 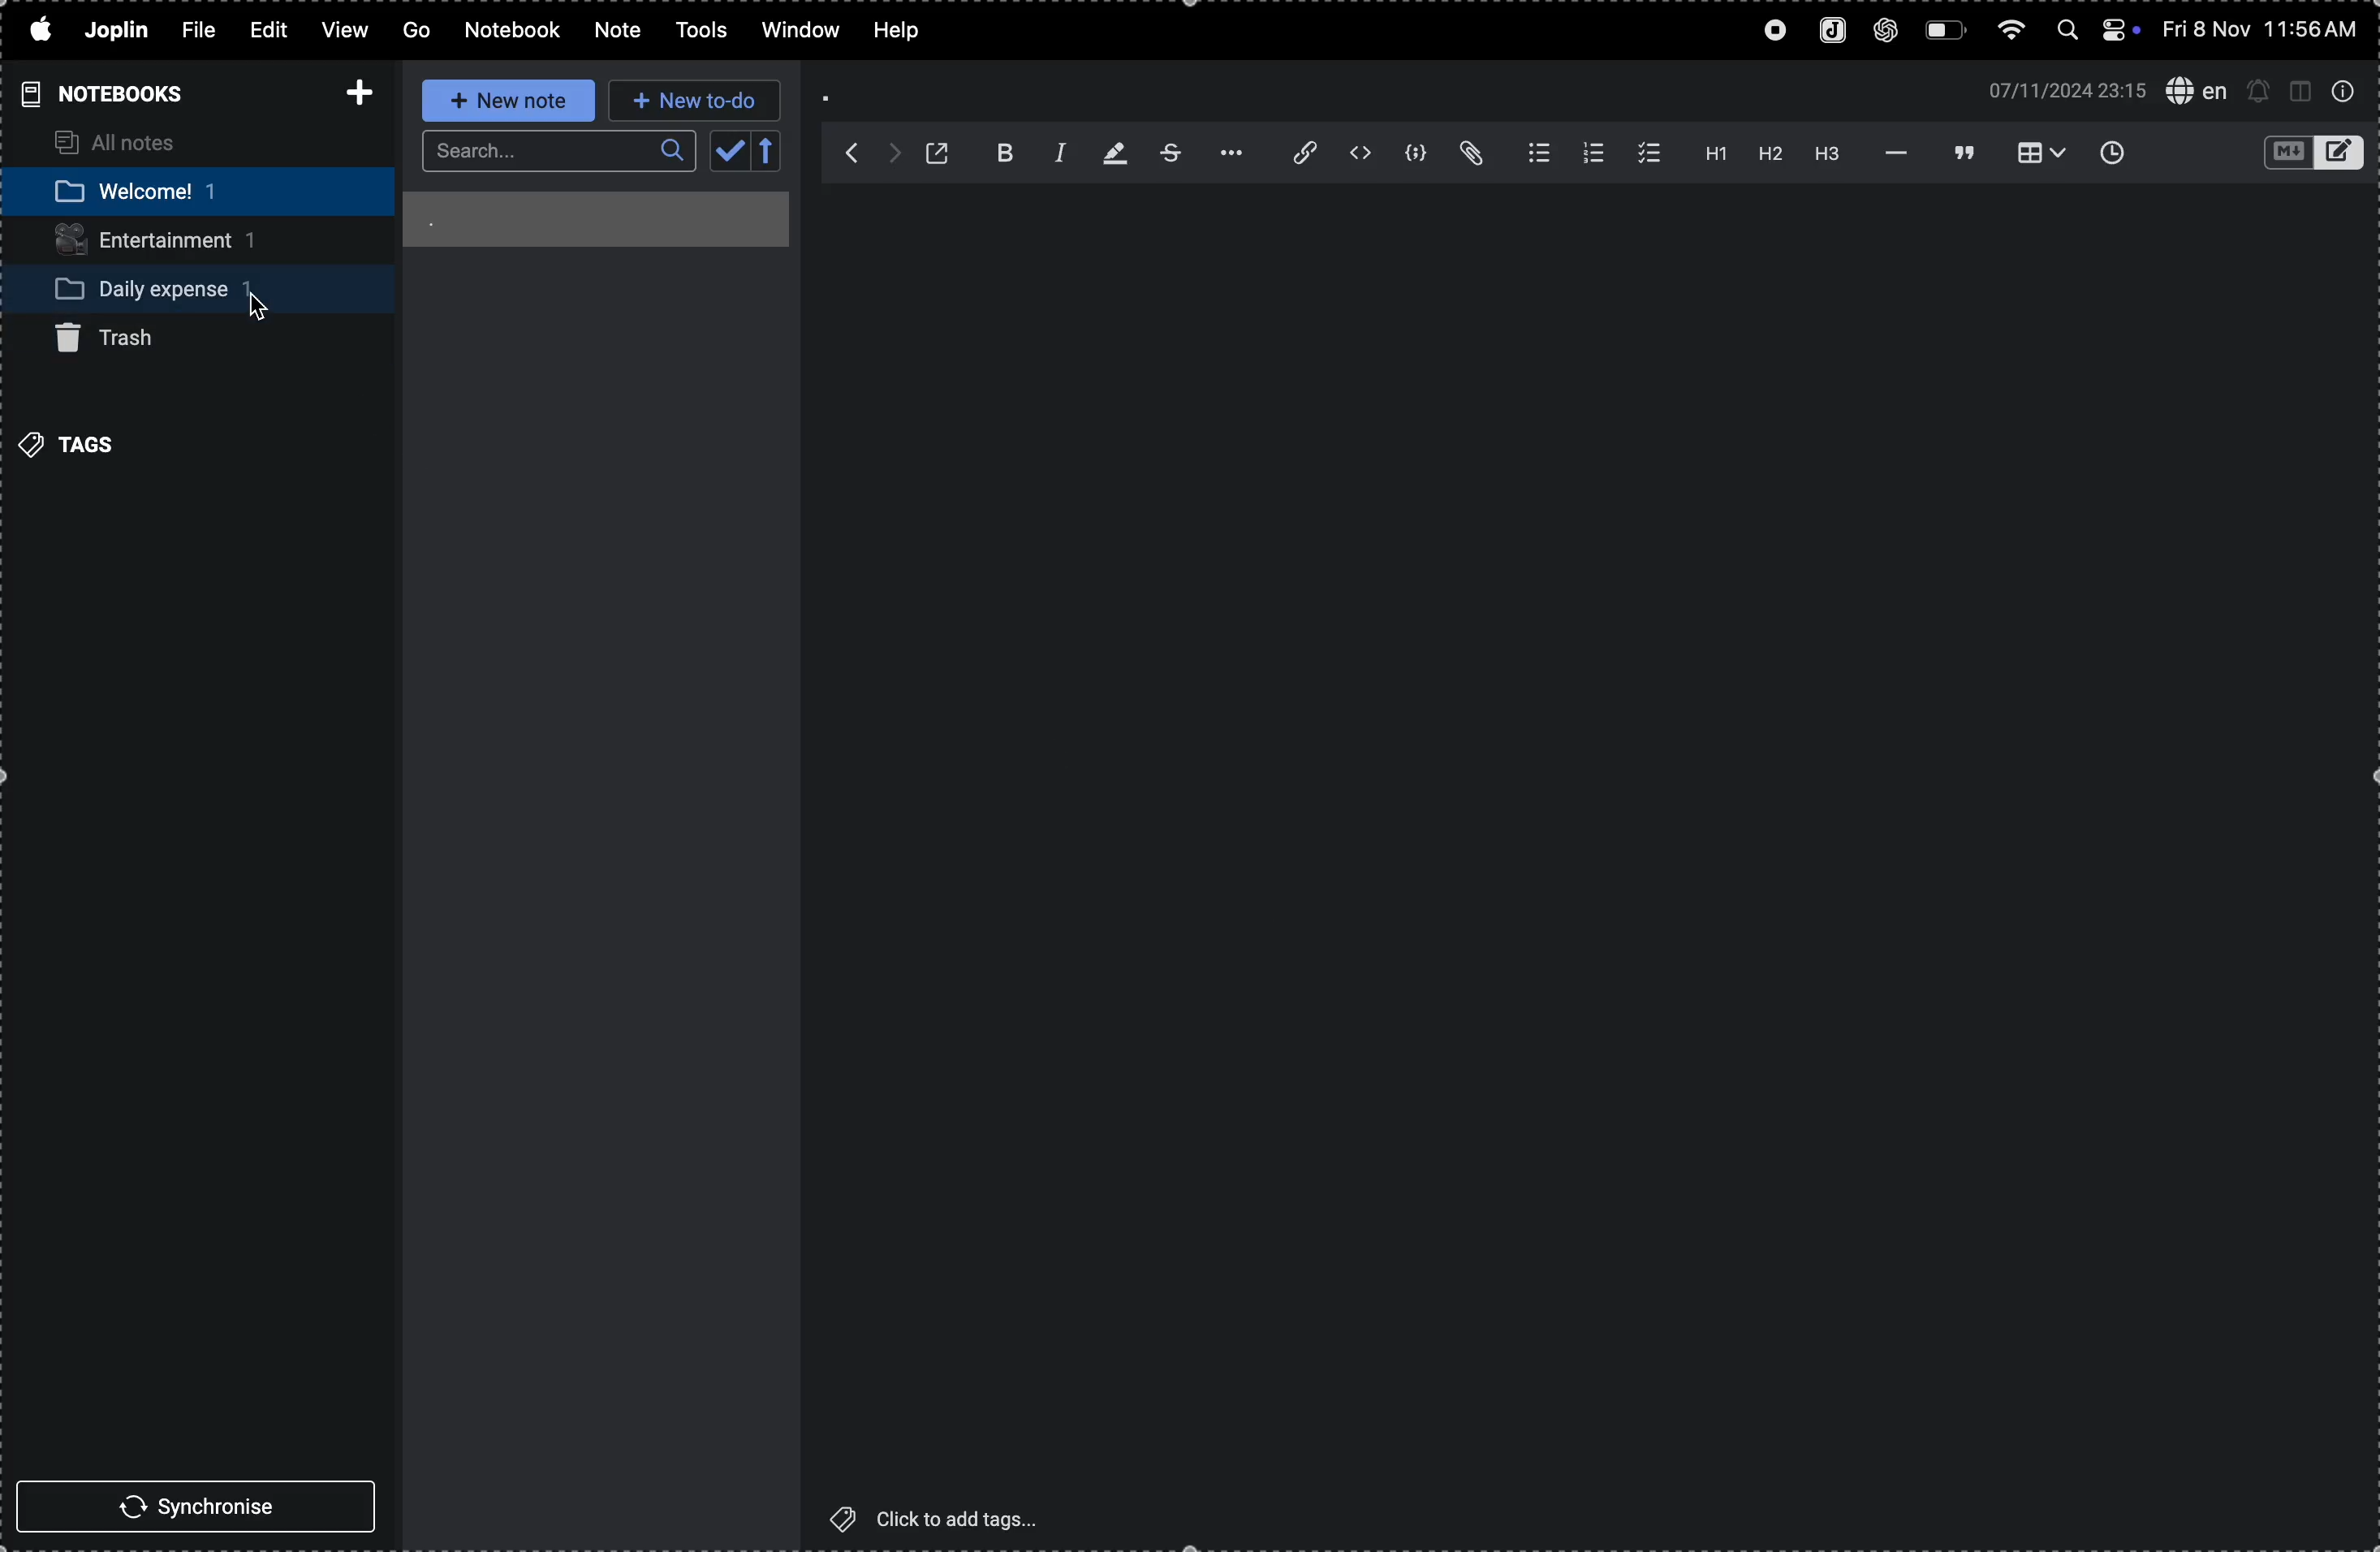 What do you see at coordinates (1002, 150) in the screenshot?
I see `bold` at bounding box center [1002, 150].